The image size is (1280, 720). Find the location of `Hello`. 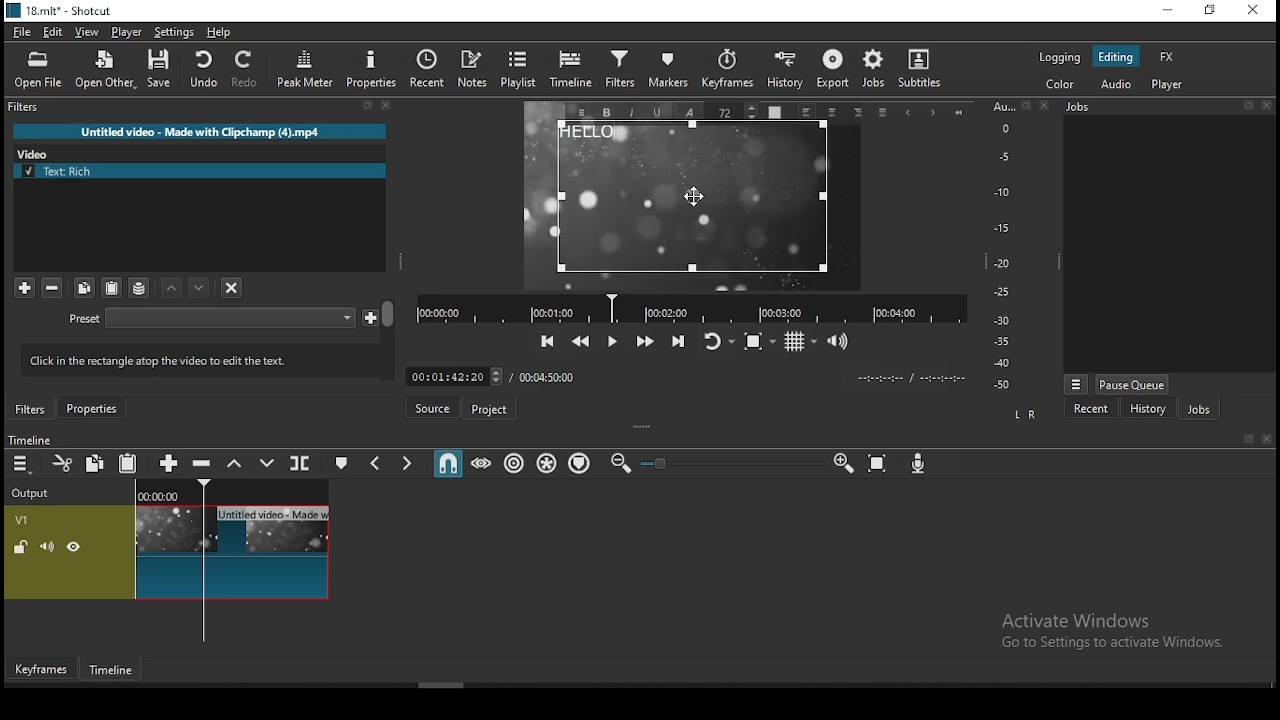

Hello is located at coordinates (693, 199).